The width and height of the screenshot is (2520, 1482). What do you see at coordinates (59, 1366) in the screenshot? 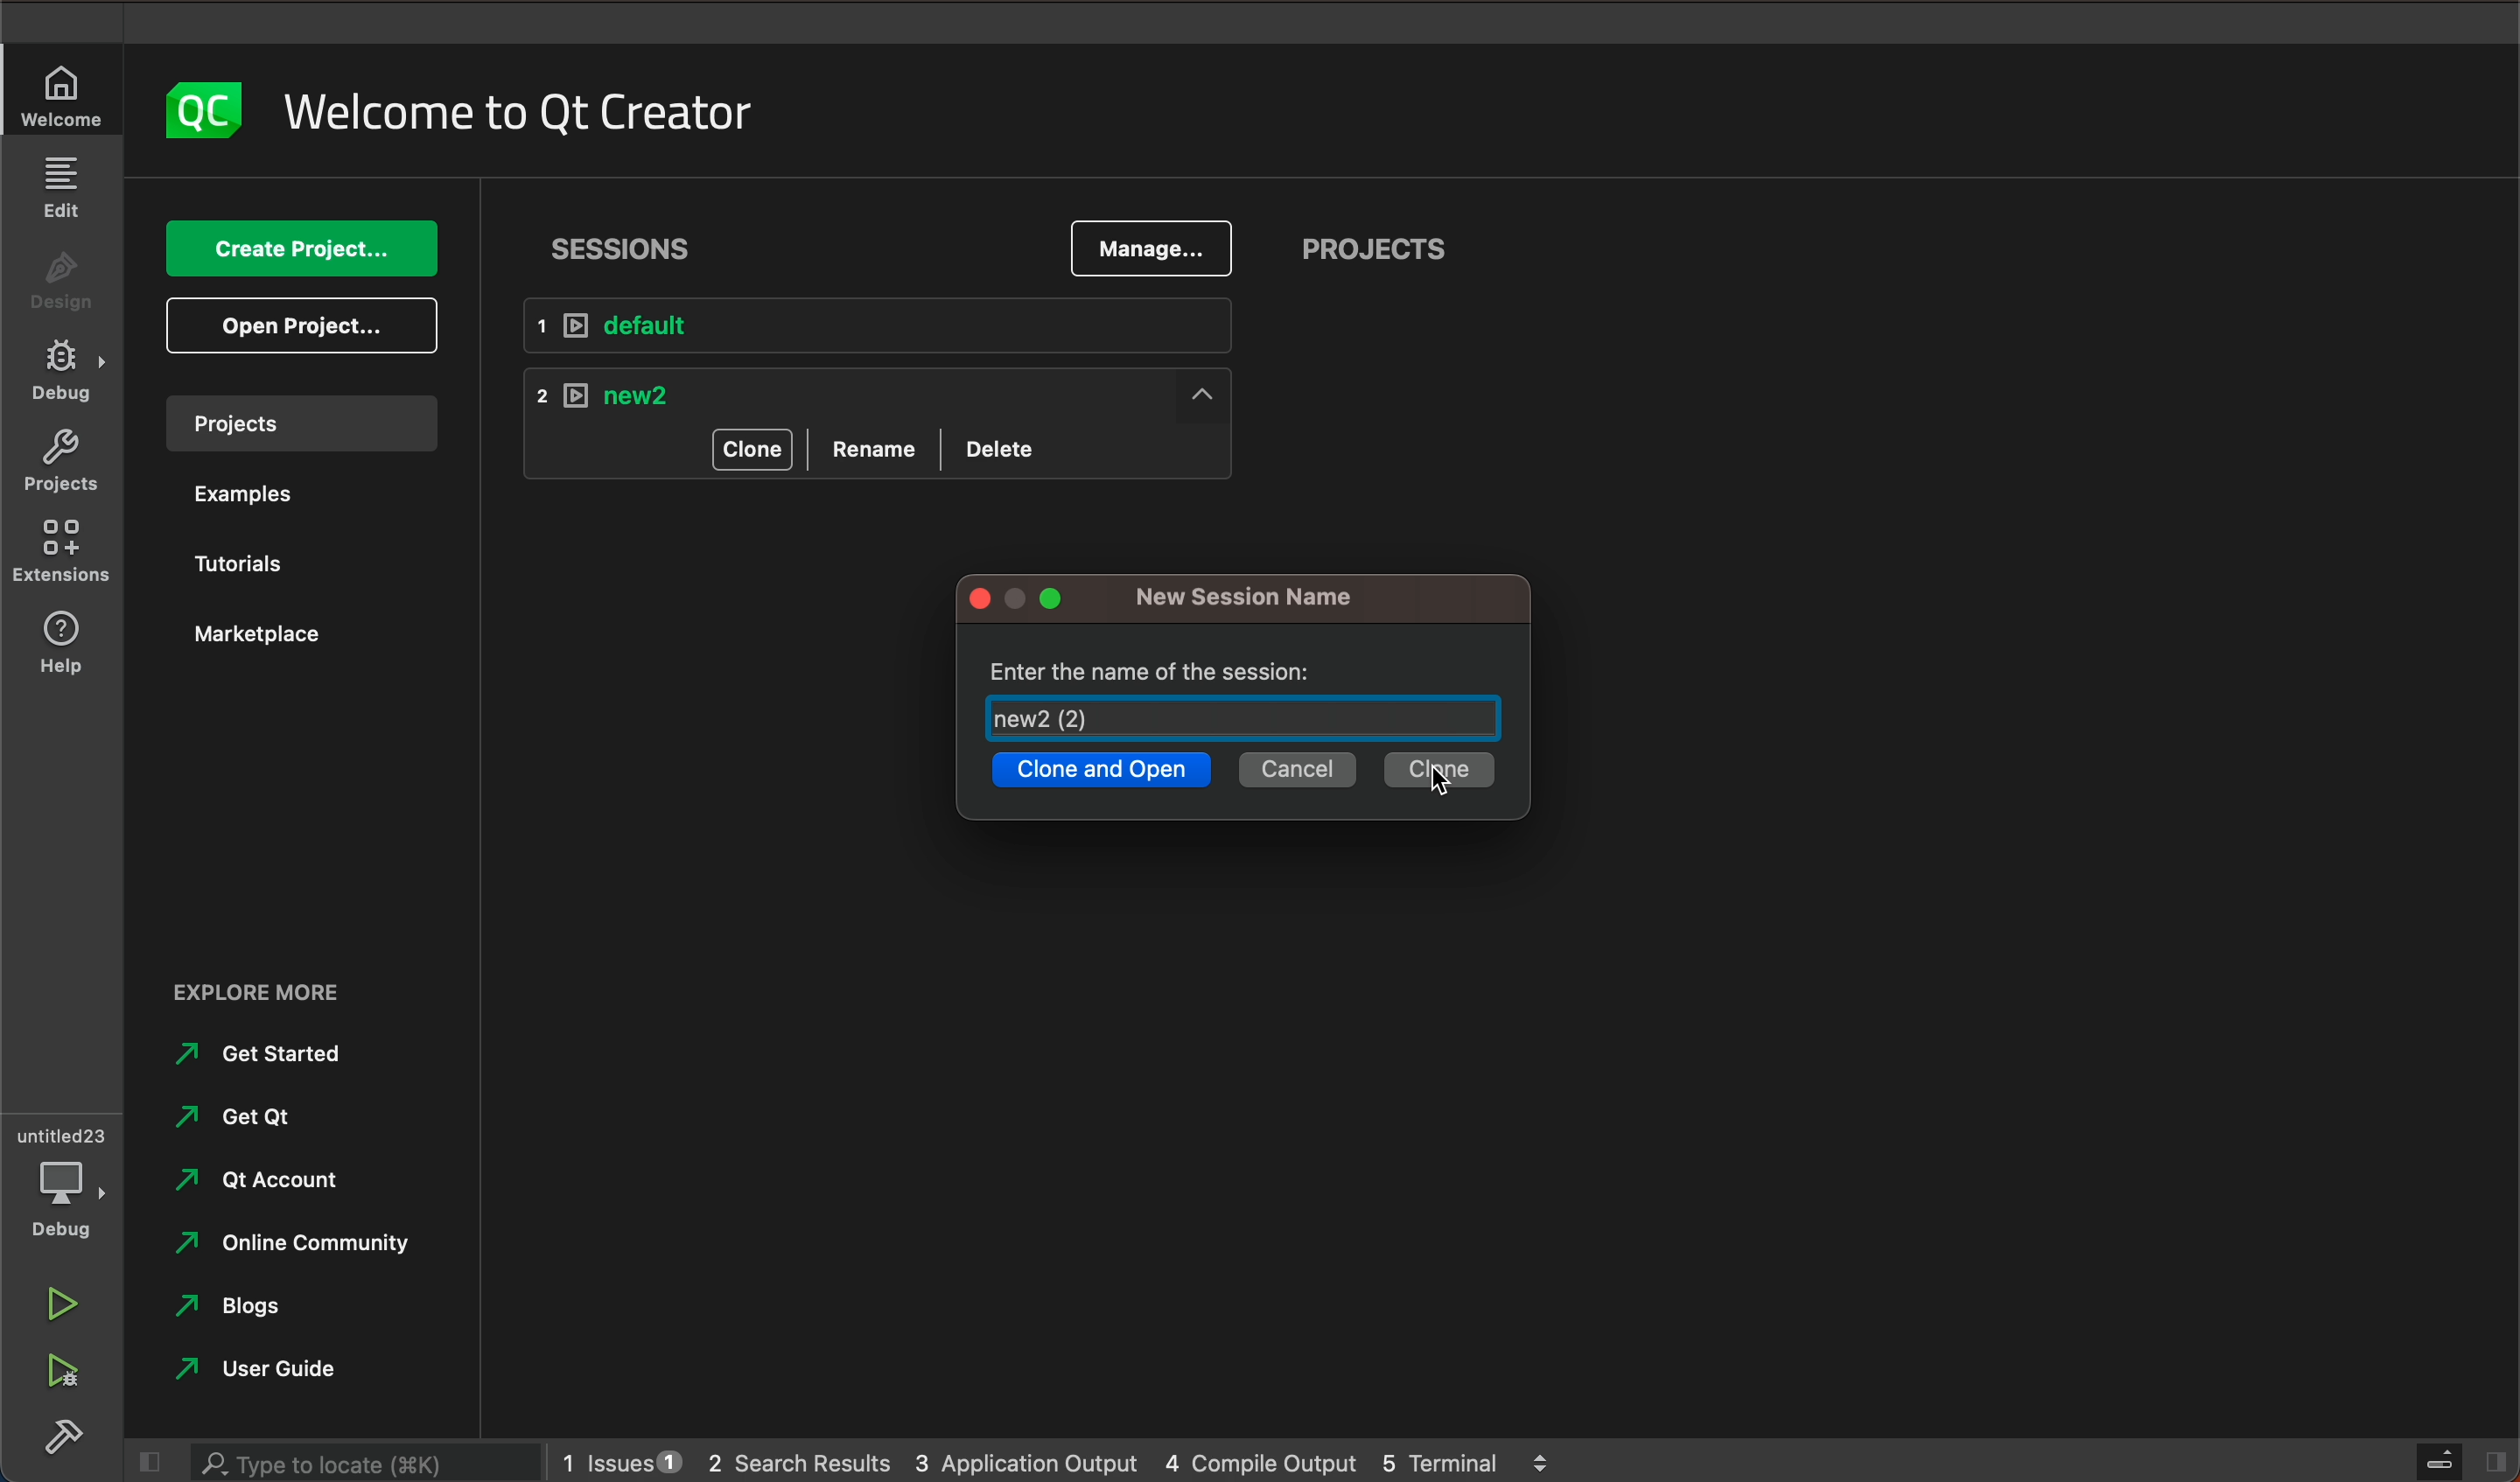
I see `run debug` at bounding box center [59, 1366].